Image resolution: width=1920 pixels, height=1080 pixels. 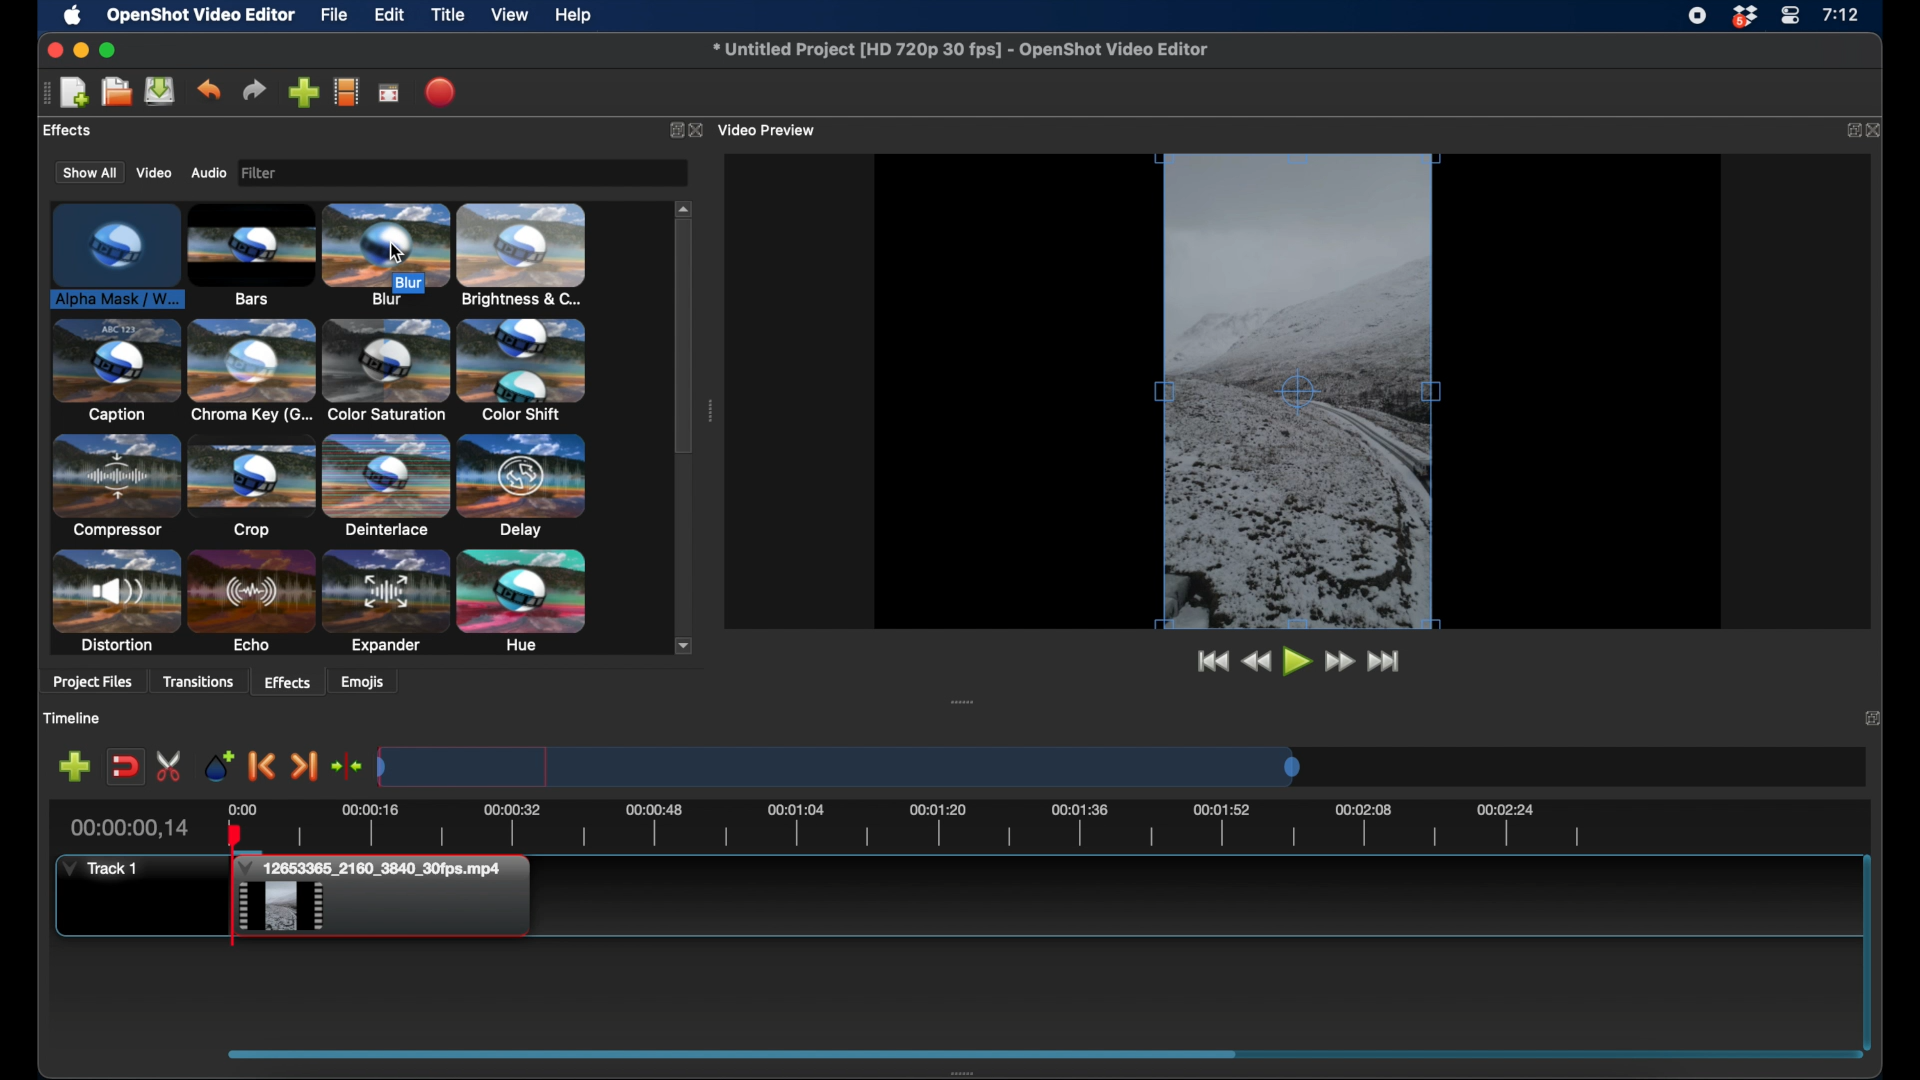 What do you see at coordinates (386, 253) in the screenshot?
I see `blur` at bounding box center [386, 253].